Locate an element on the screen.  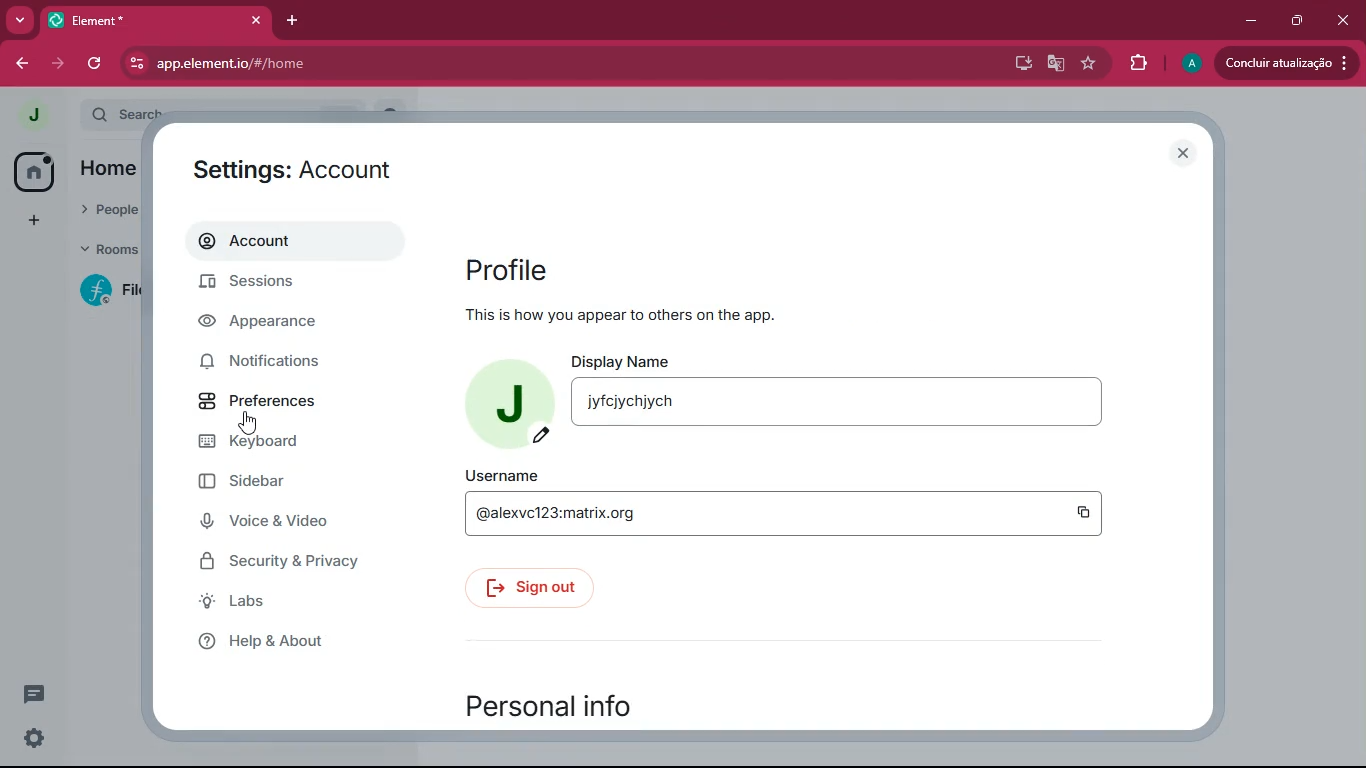
app.element.io/#/home is located at coordinates (318, 65).